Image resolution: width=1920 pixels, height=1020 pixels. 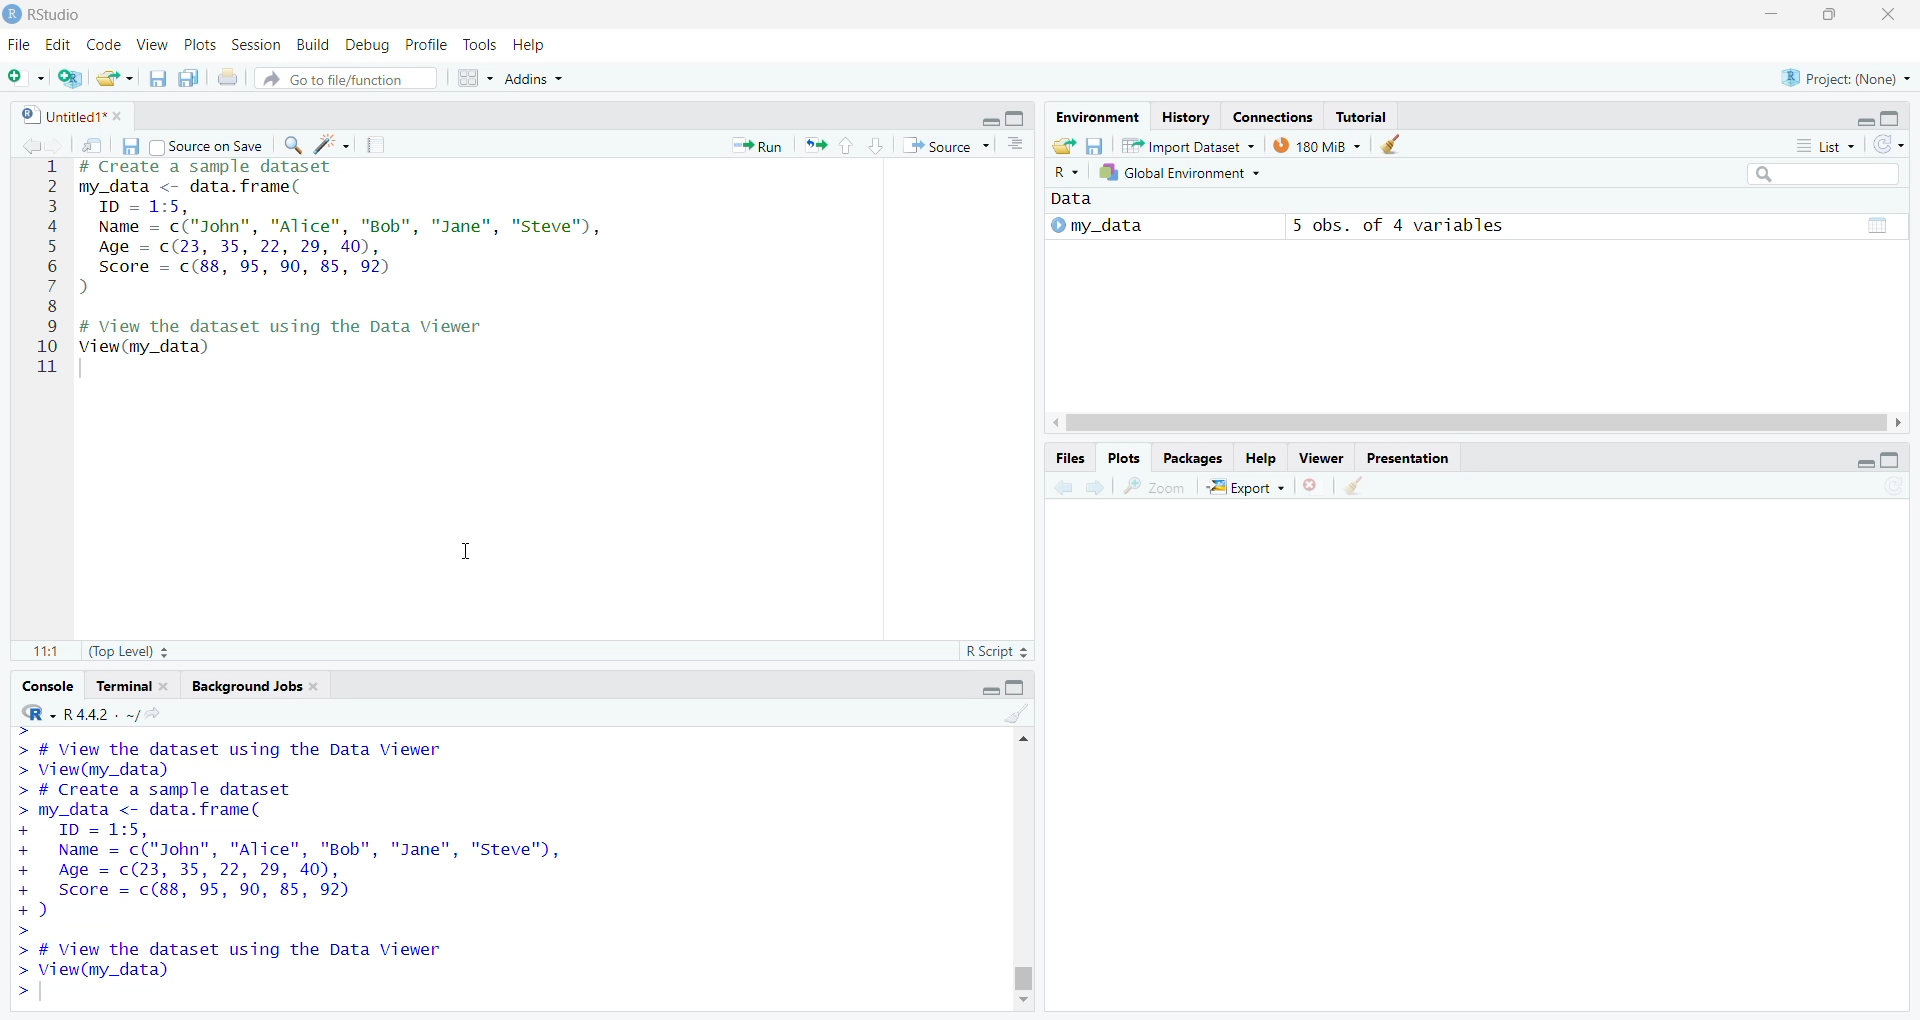 I want to click on Top Level, so click(x=124, y=652).